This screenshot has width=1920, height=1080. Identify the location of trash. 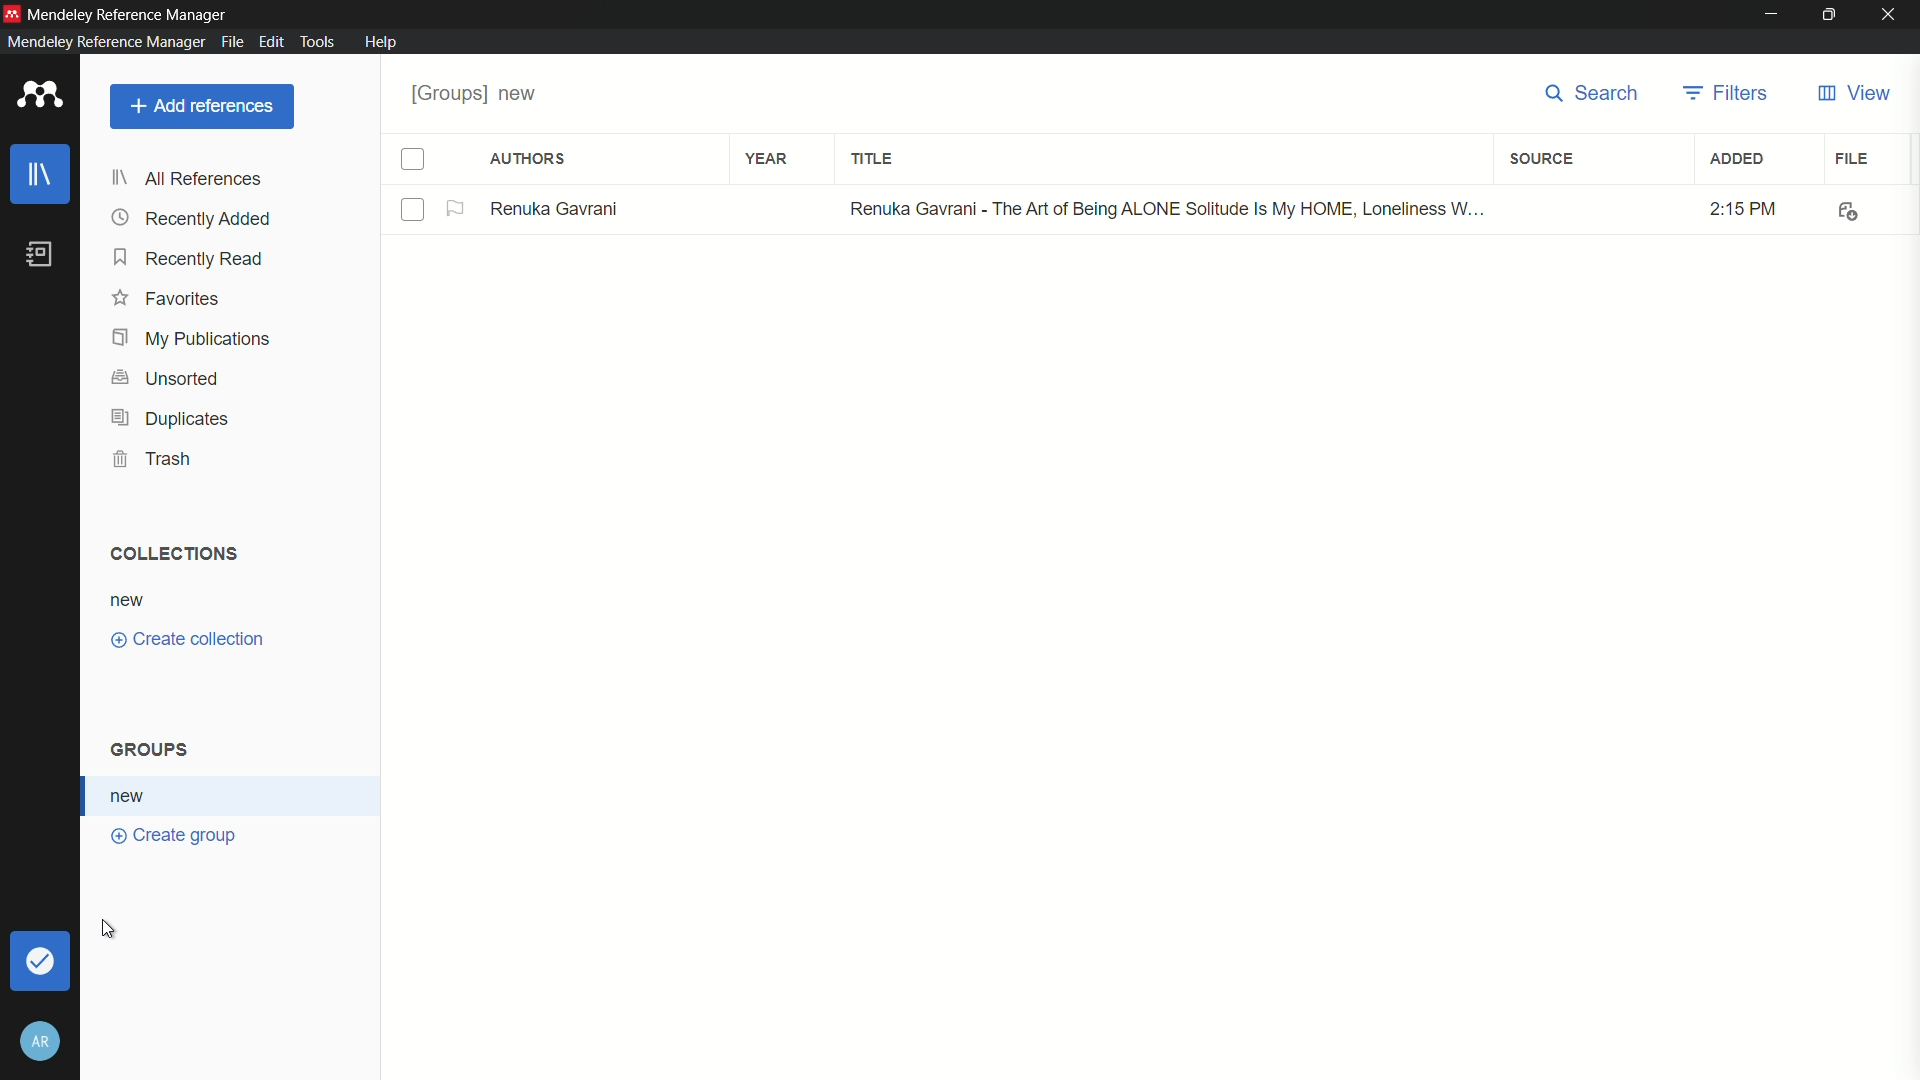
(155, 458).